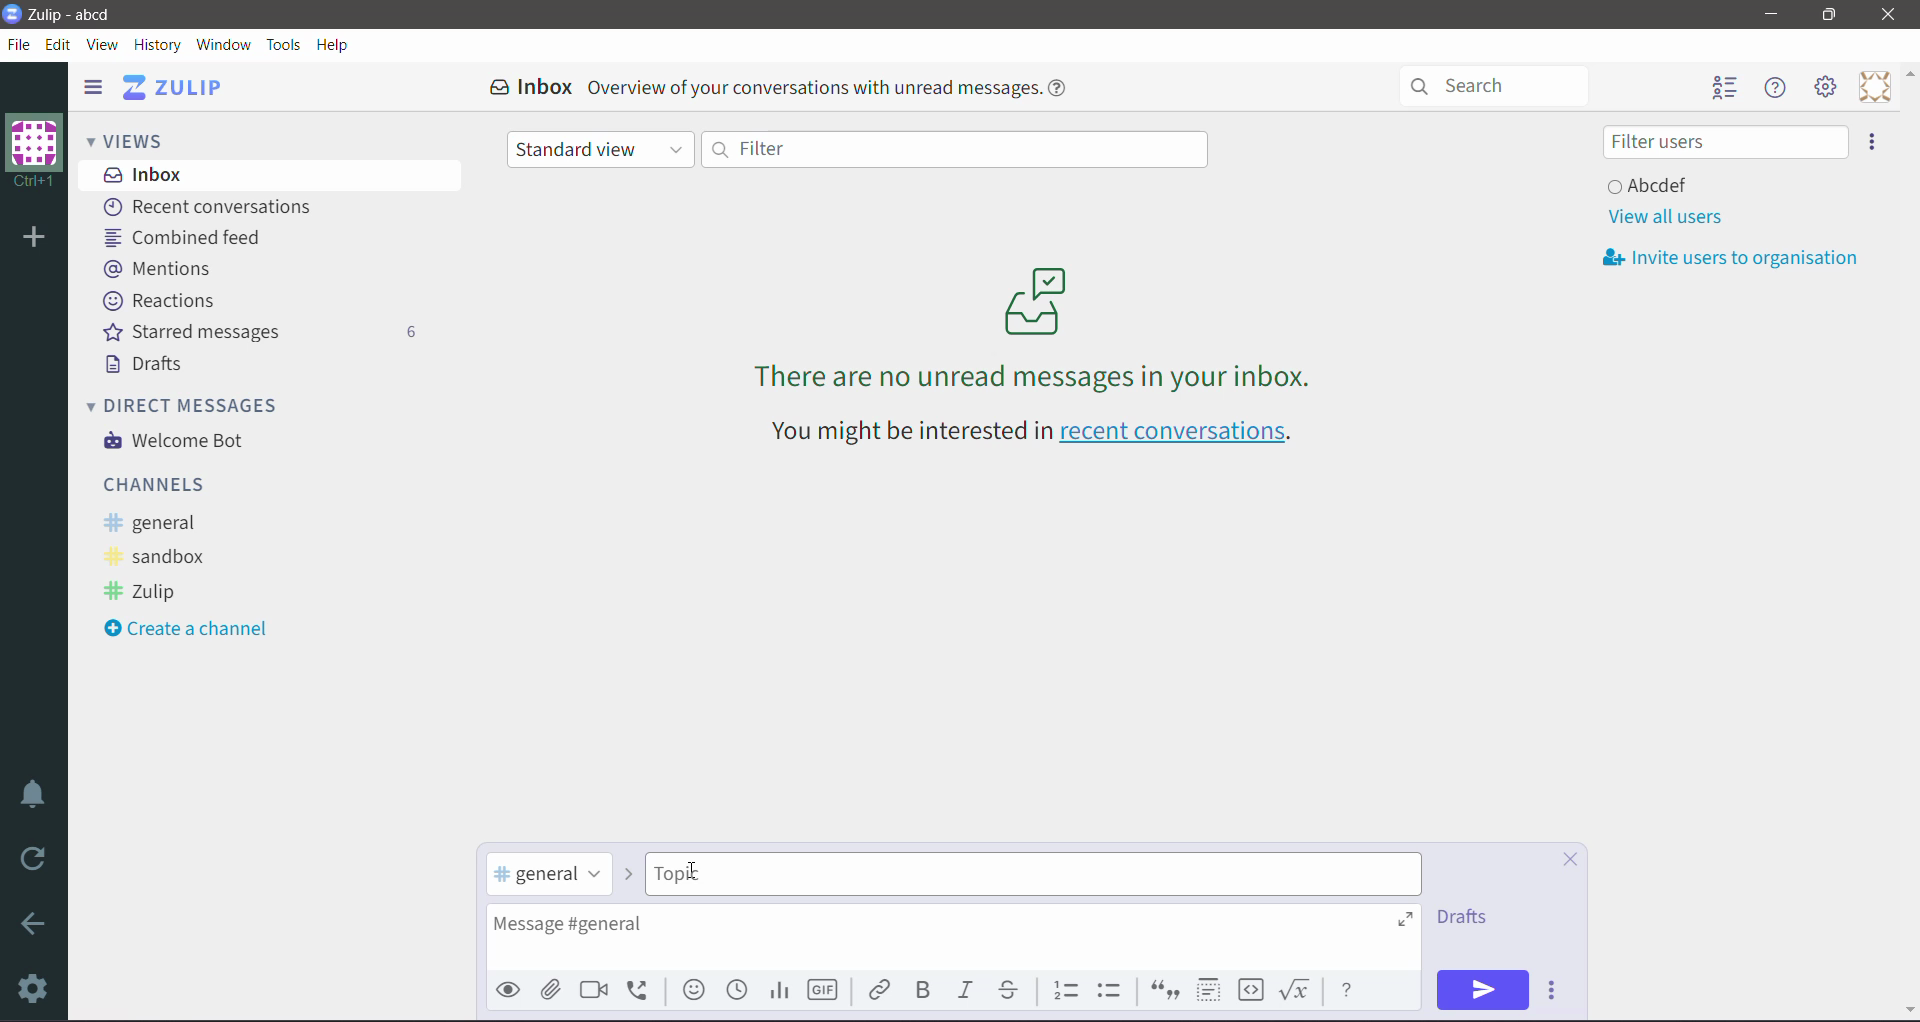  Describe the element at coordinates (1114, 990) in the screenshot. I see `Bulleted list` at that location.